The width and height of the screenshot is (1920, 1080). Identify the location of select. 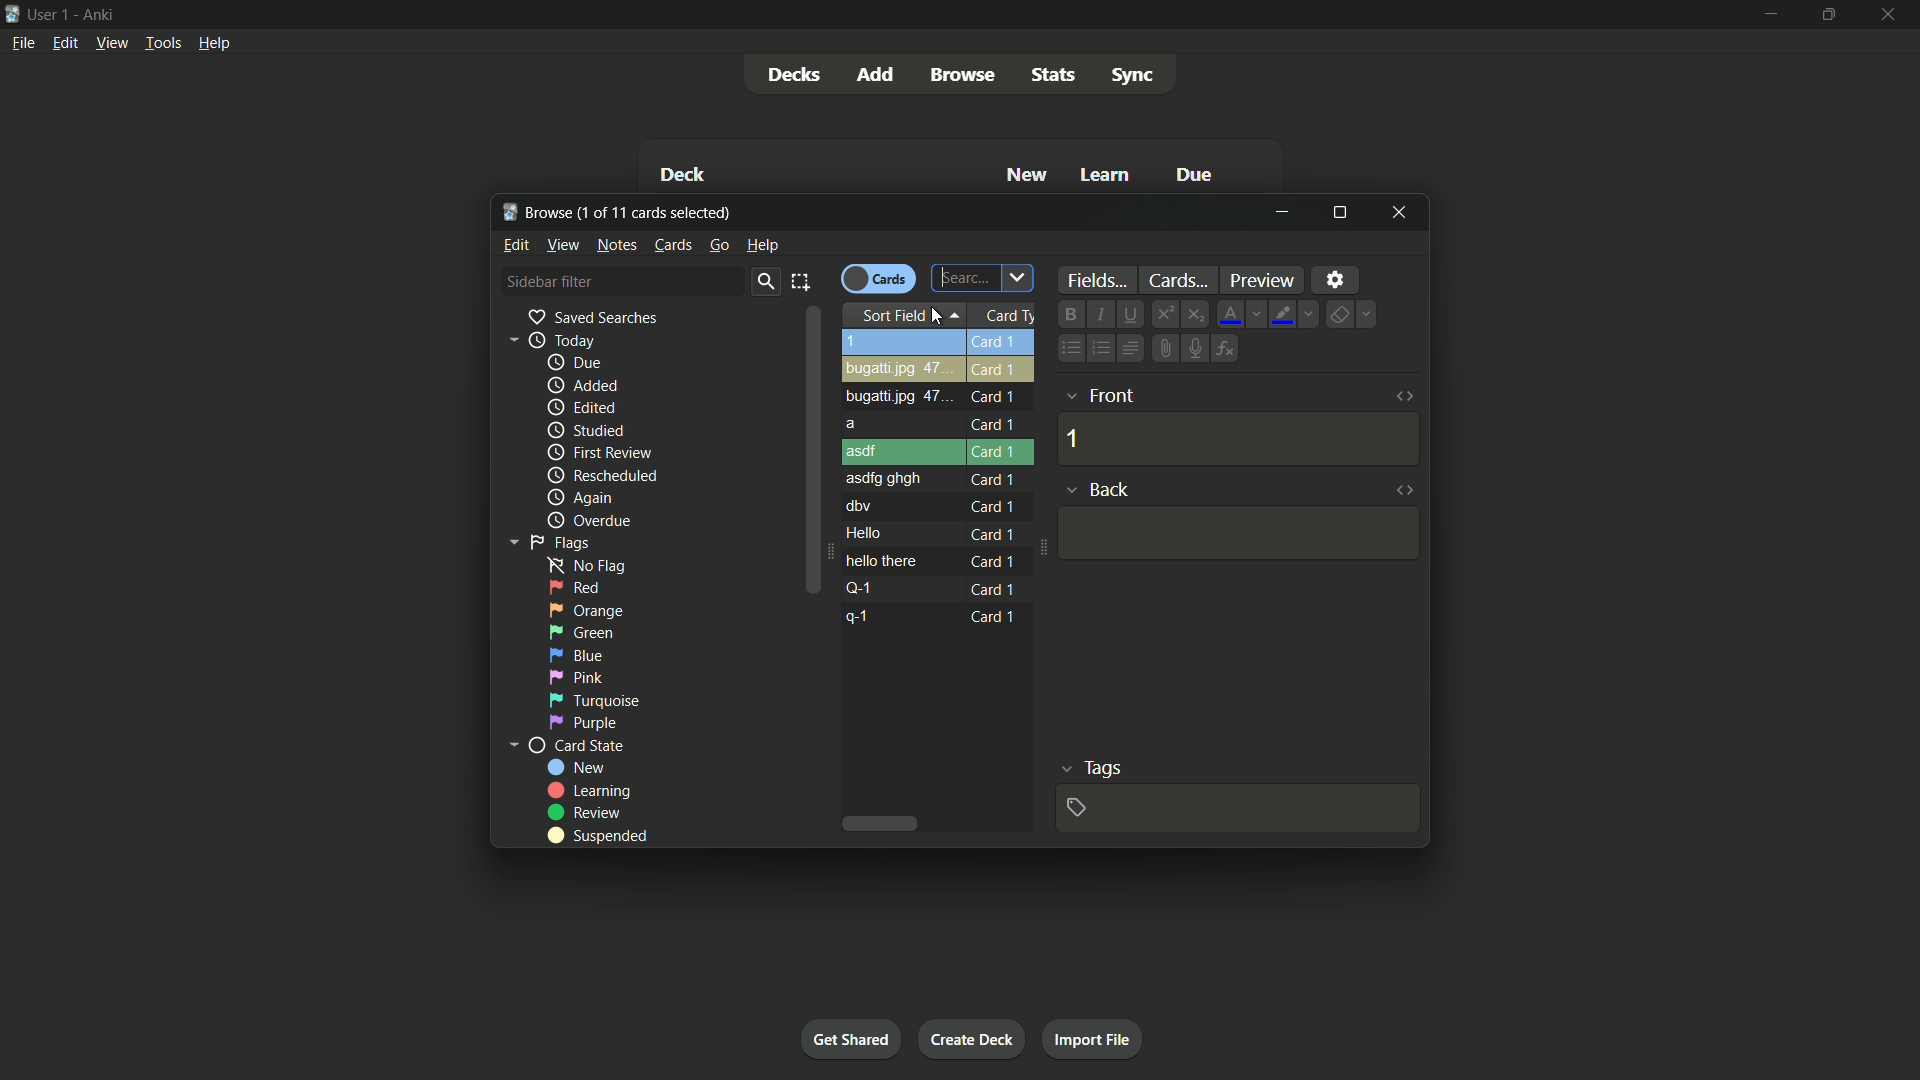
(805, 280).